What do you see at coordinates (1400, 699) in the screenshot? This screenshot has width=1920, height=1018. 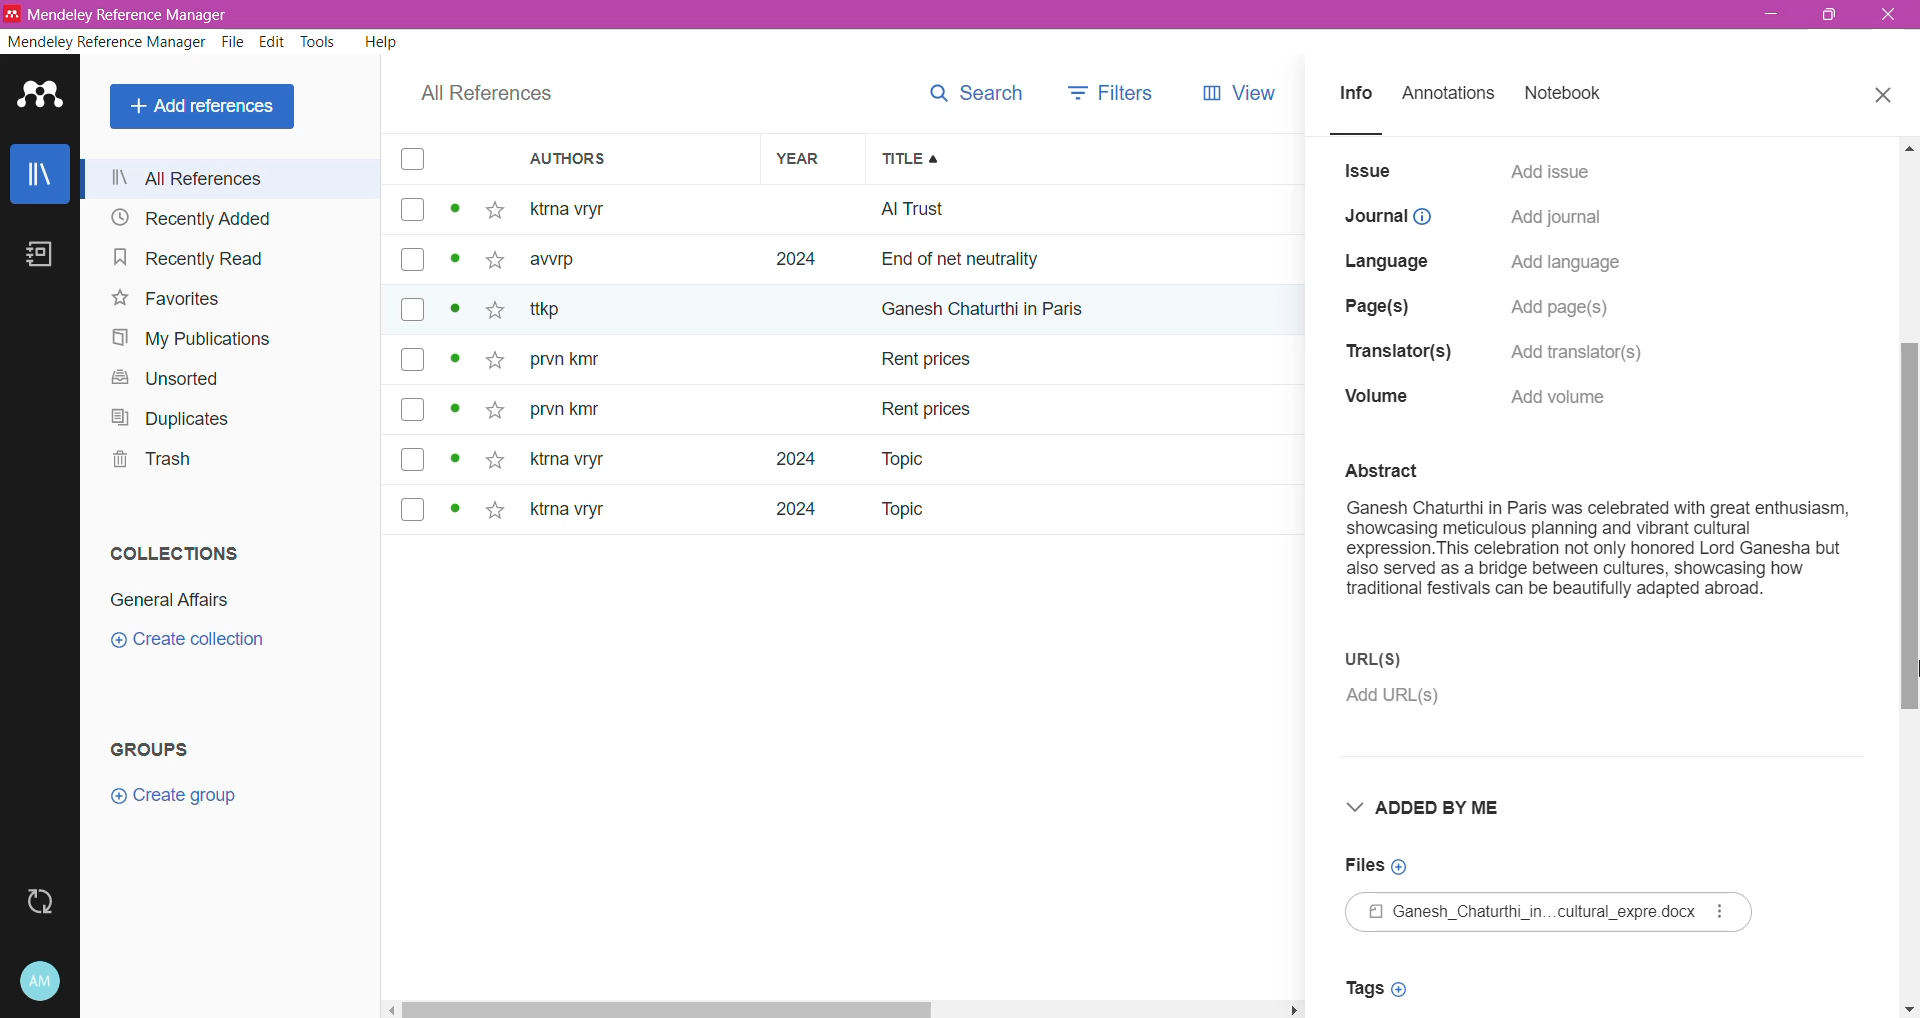 I see `Click to Add URL(S)` at bounding box center [1400, 699].